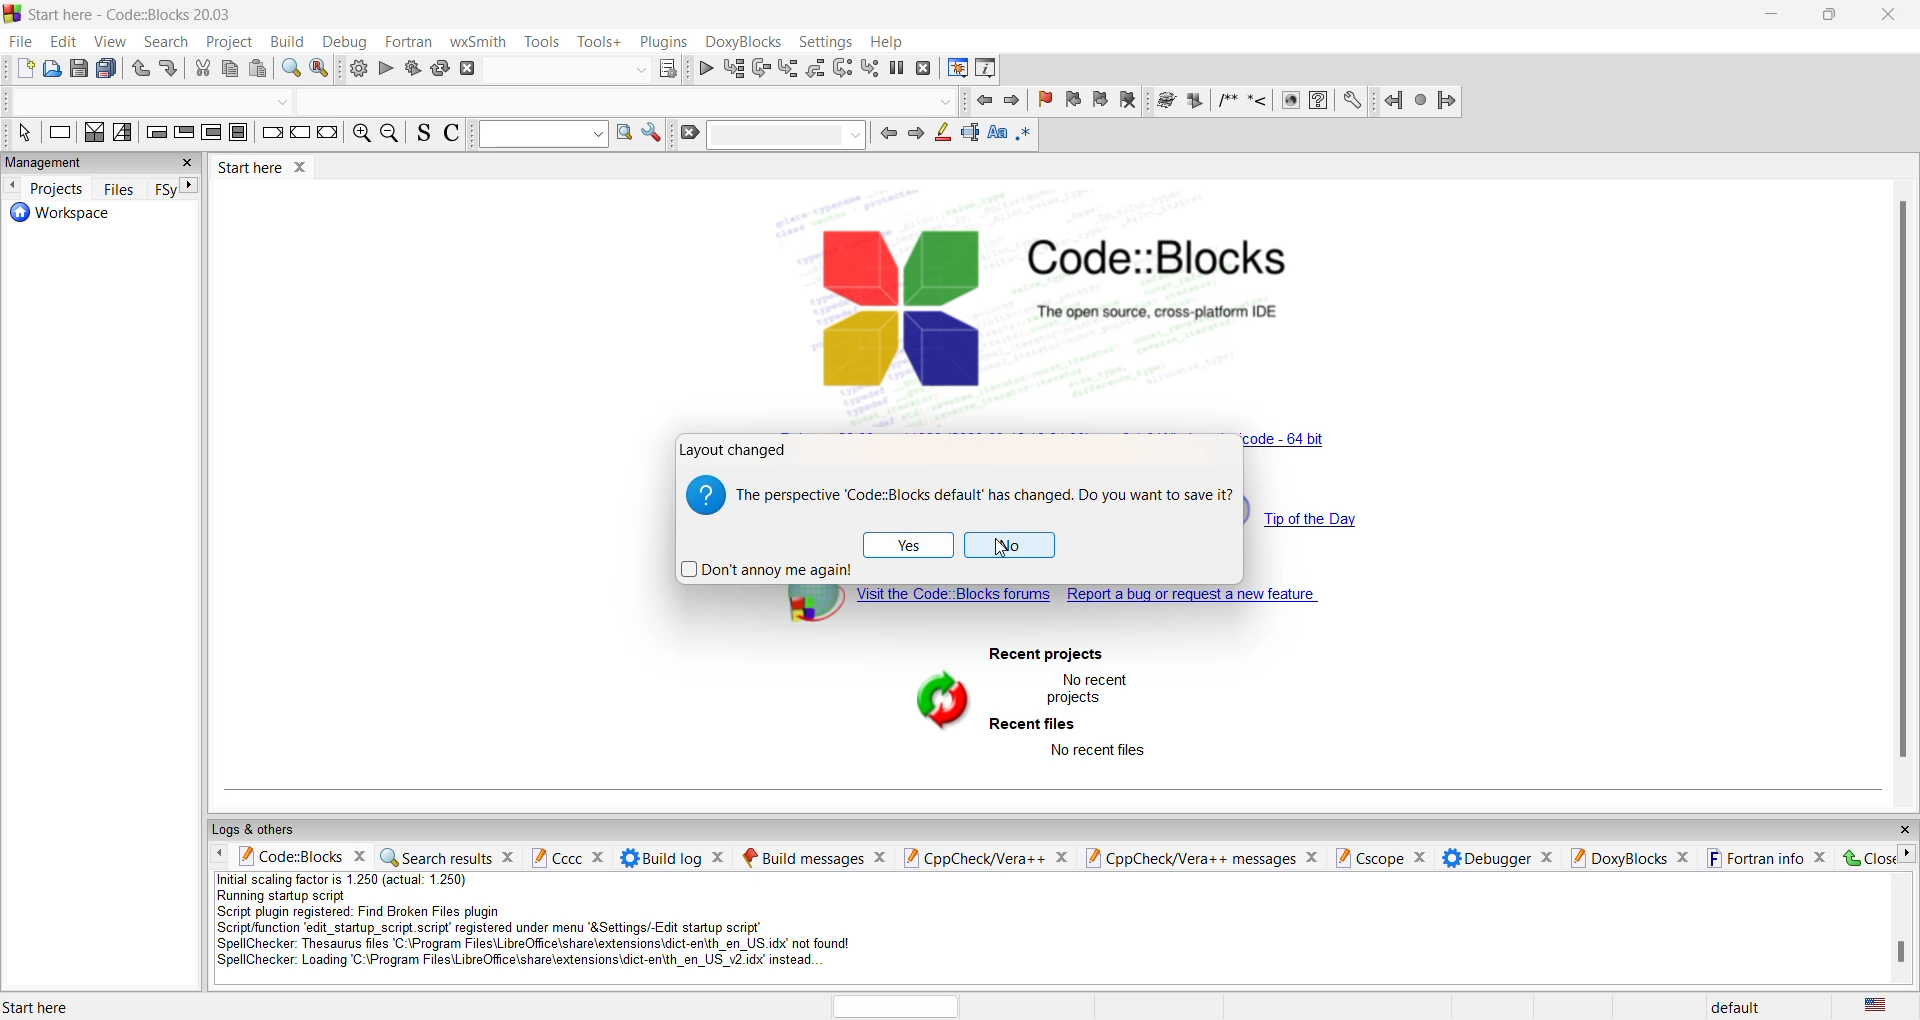 The height and width of the screenshot is (1020, 1920). Describe the element at coordinates (111, 44) in the screenshot. I see `view` at that location.